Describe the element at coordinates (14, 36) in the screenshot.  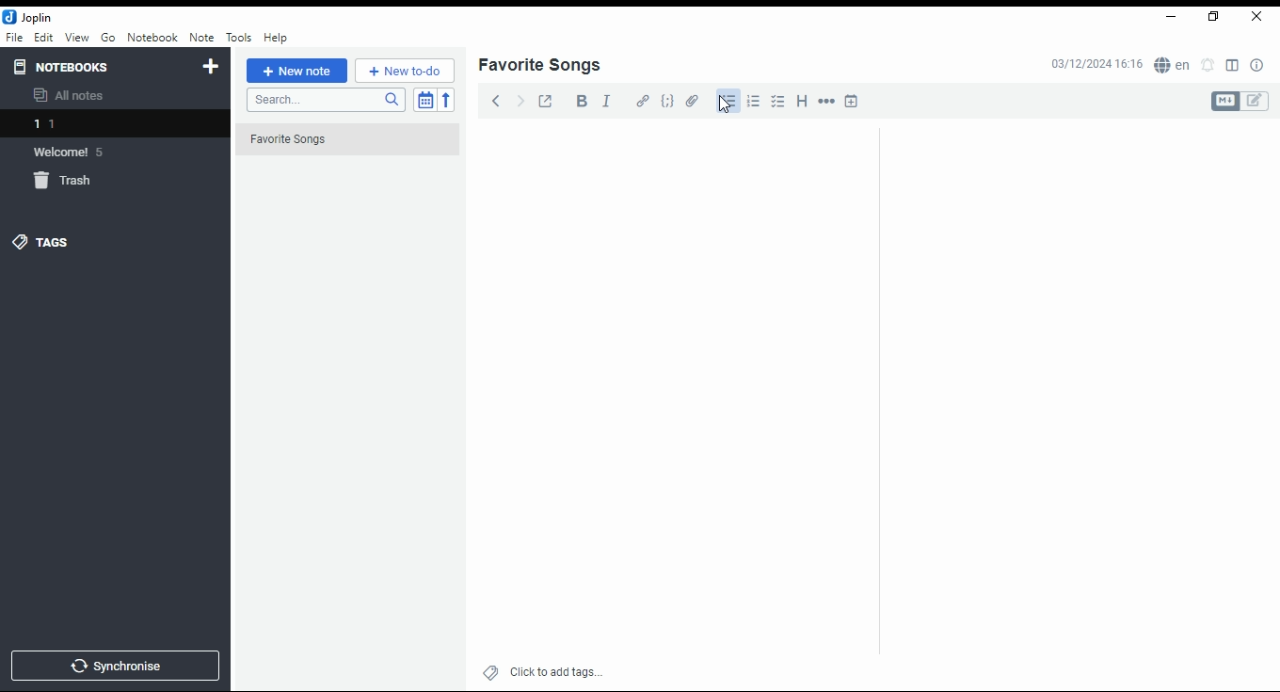
I see `file` at that location.